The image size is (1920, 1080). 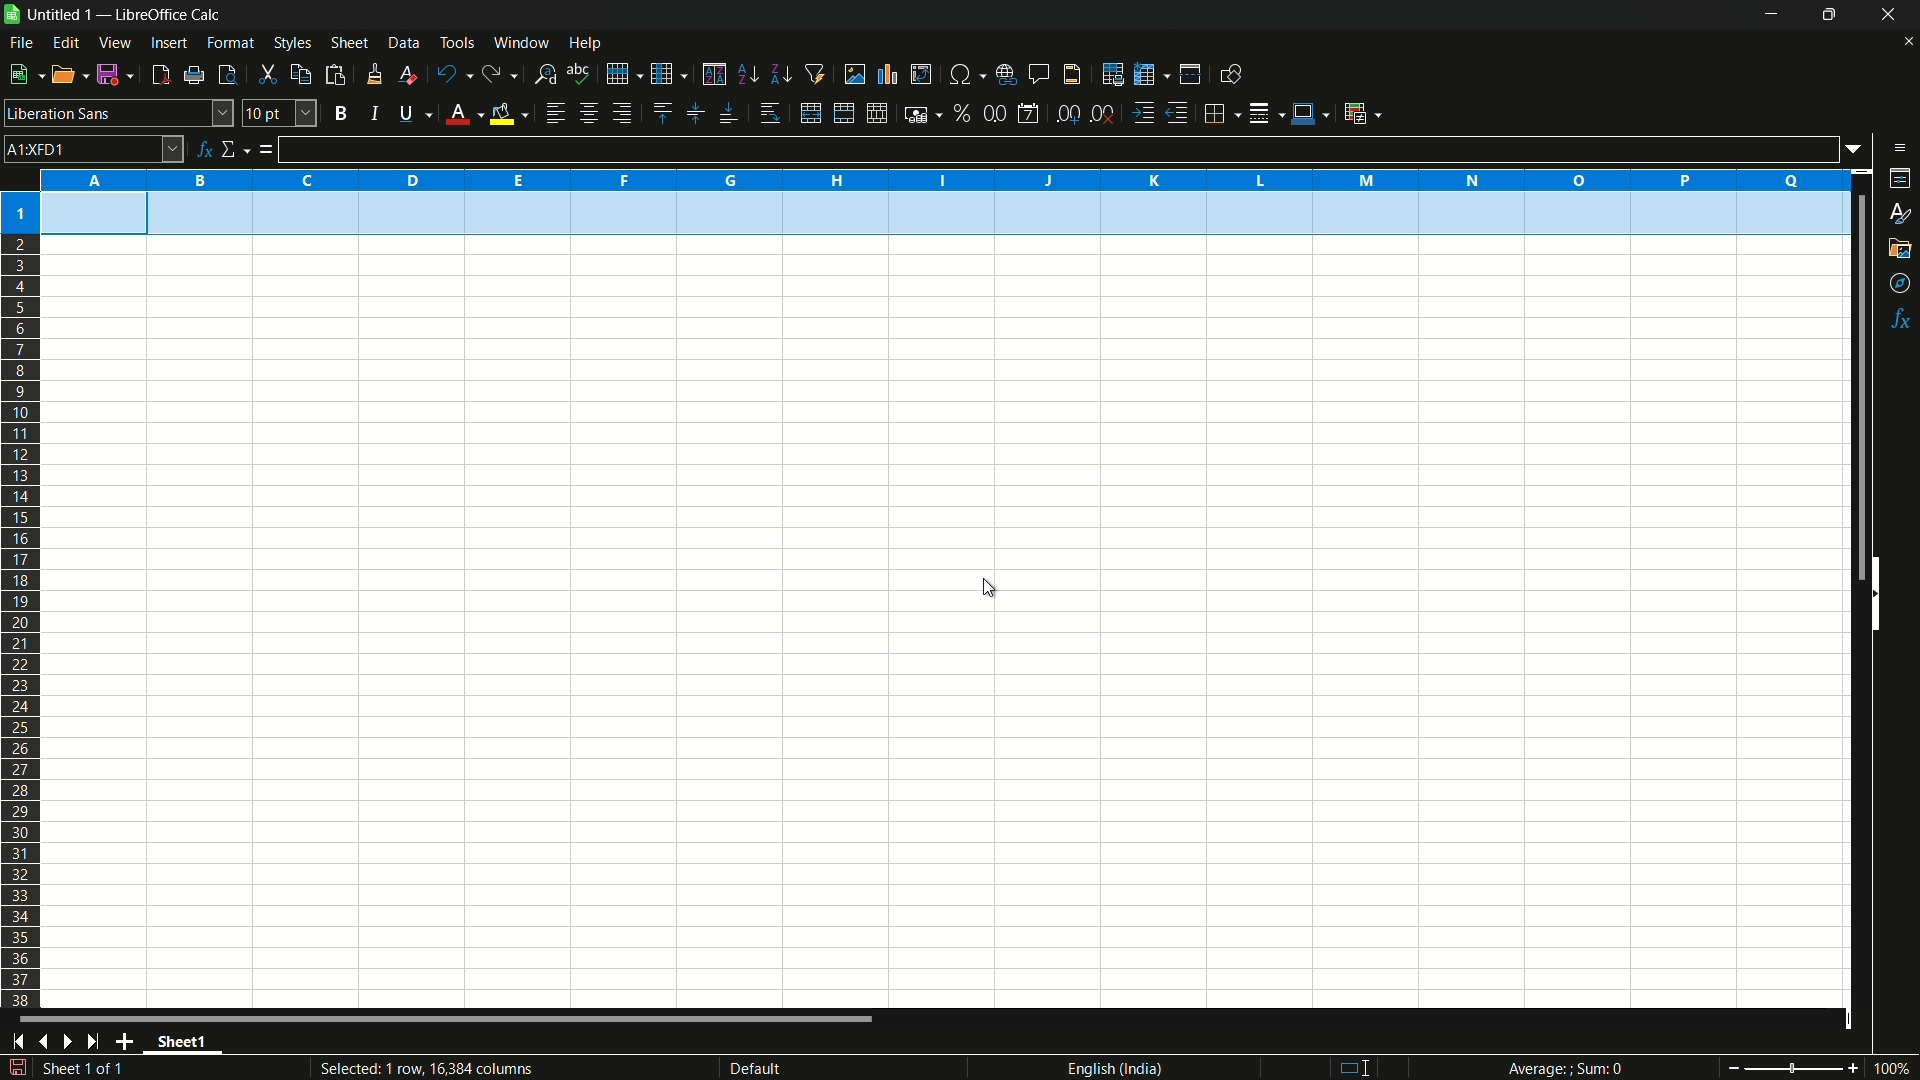 What do you see at coordinates (160, 75) in the screenshot?
I see `export directly as pdf` at bounding box center [160, 75].